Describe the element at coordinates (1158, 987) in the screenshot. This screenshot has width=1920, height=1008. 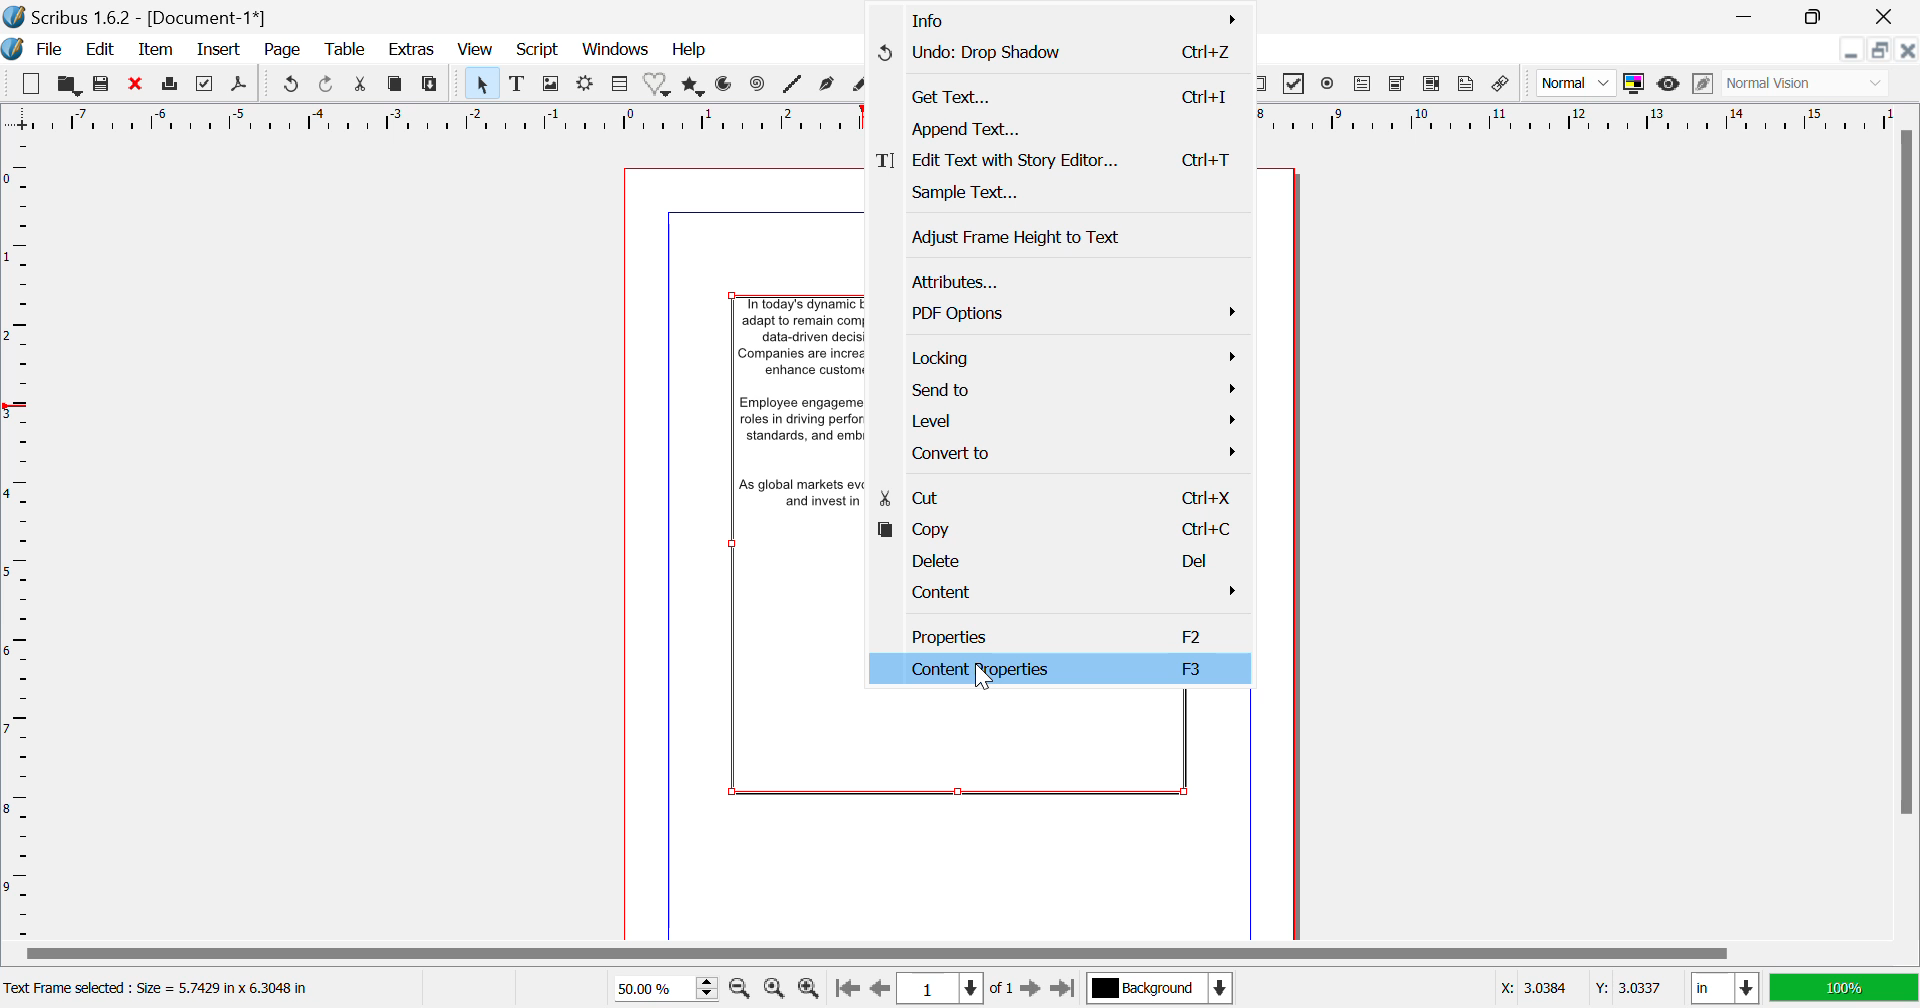
I see `Background` at that location.